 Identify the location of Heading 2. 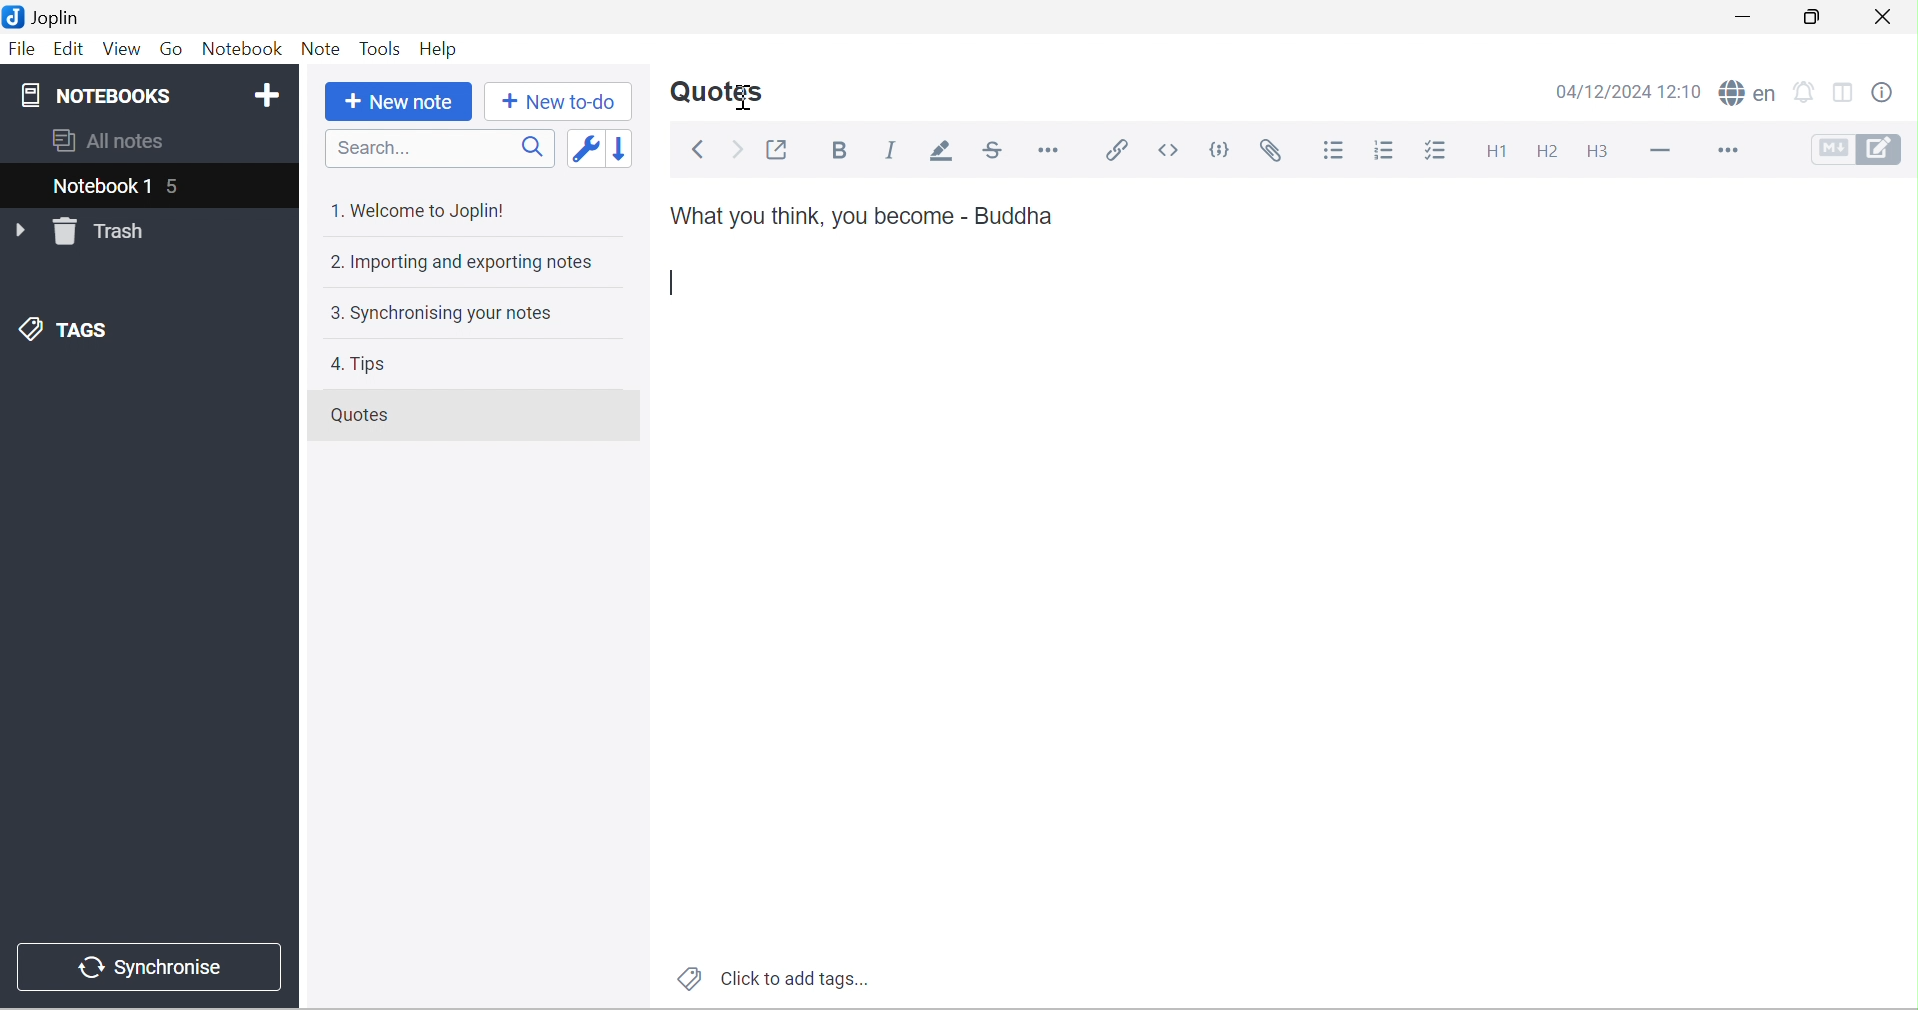
(1552, 151).